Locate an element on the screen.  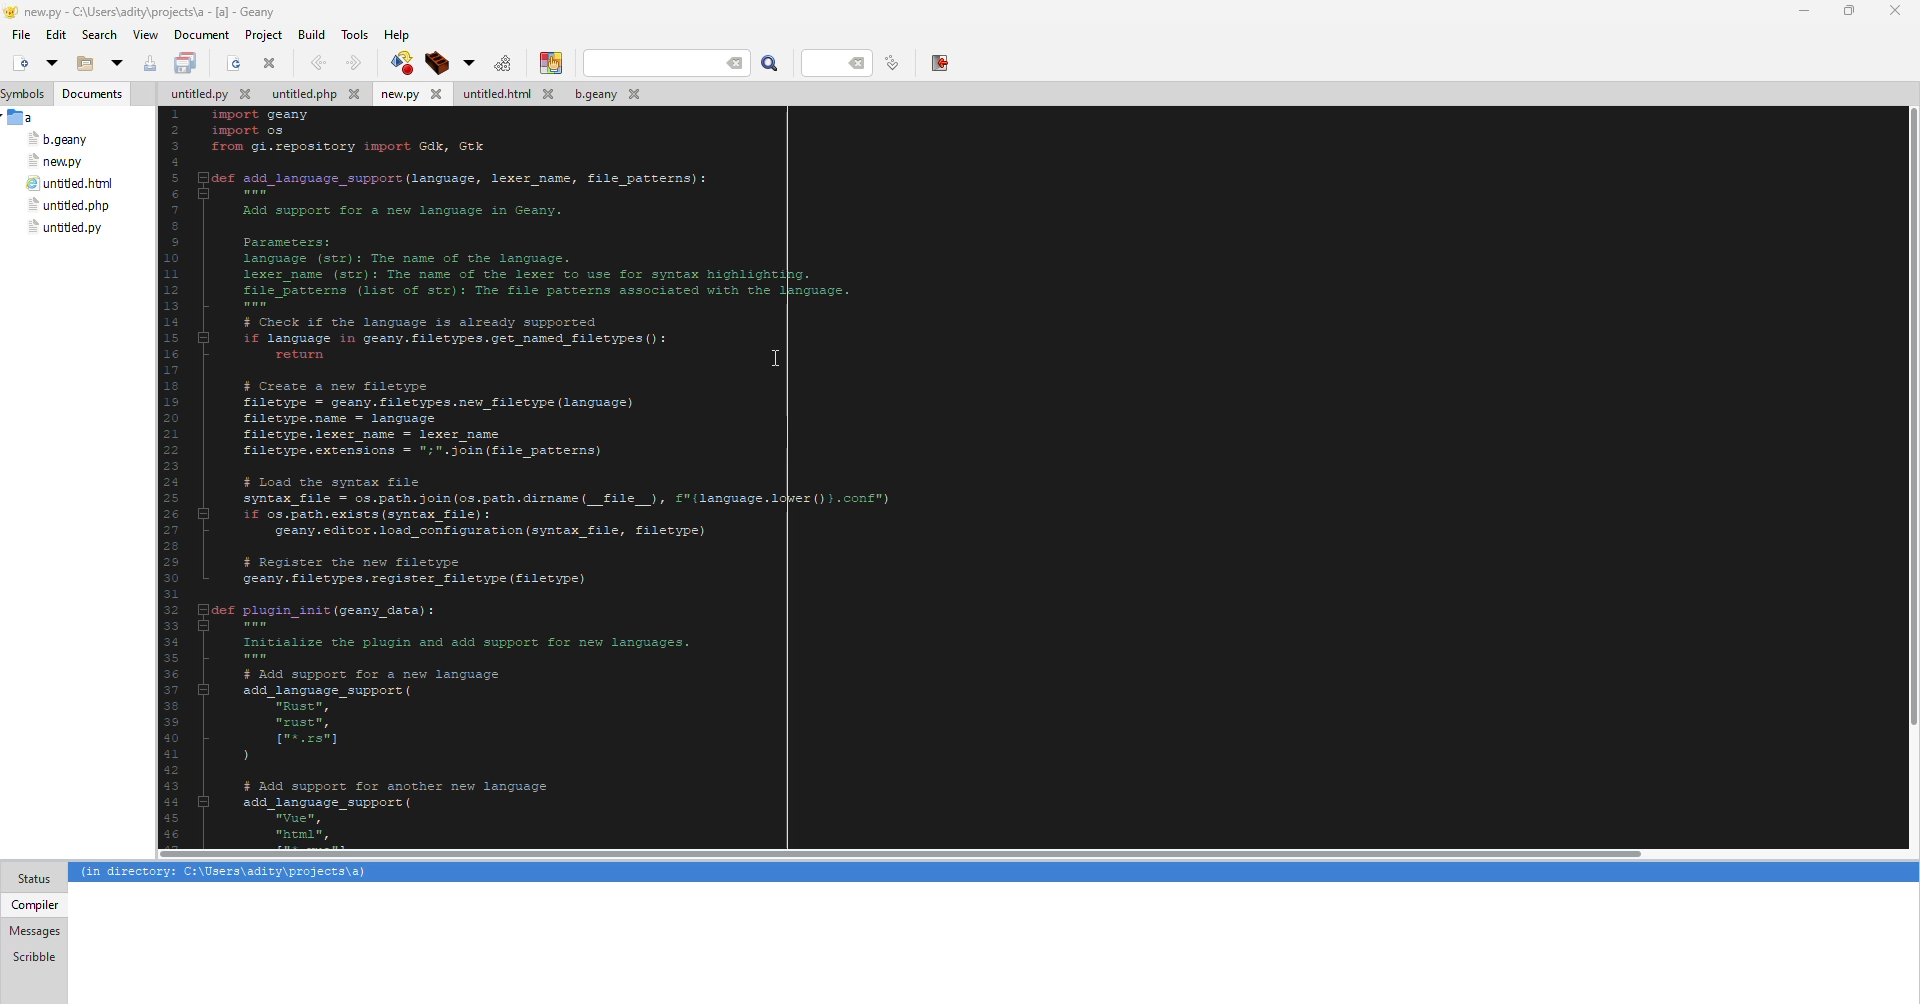
scroll bar is located at coordinates (885, 851).